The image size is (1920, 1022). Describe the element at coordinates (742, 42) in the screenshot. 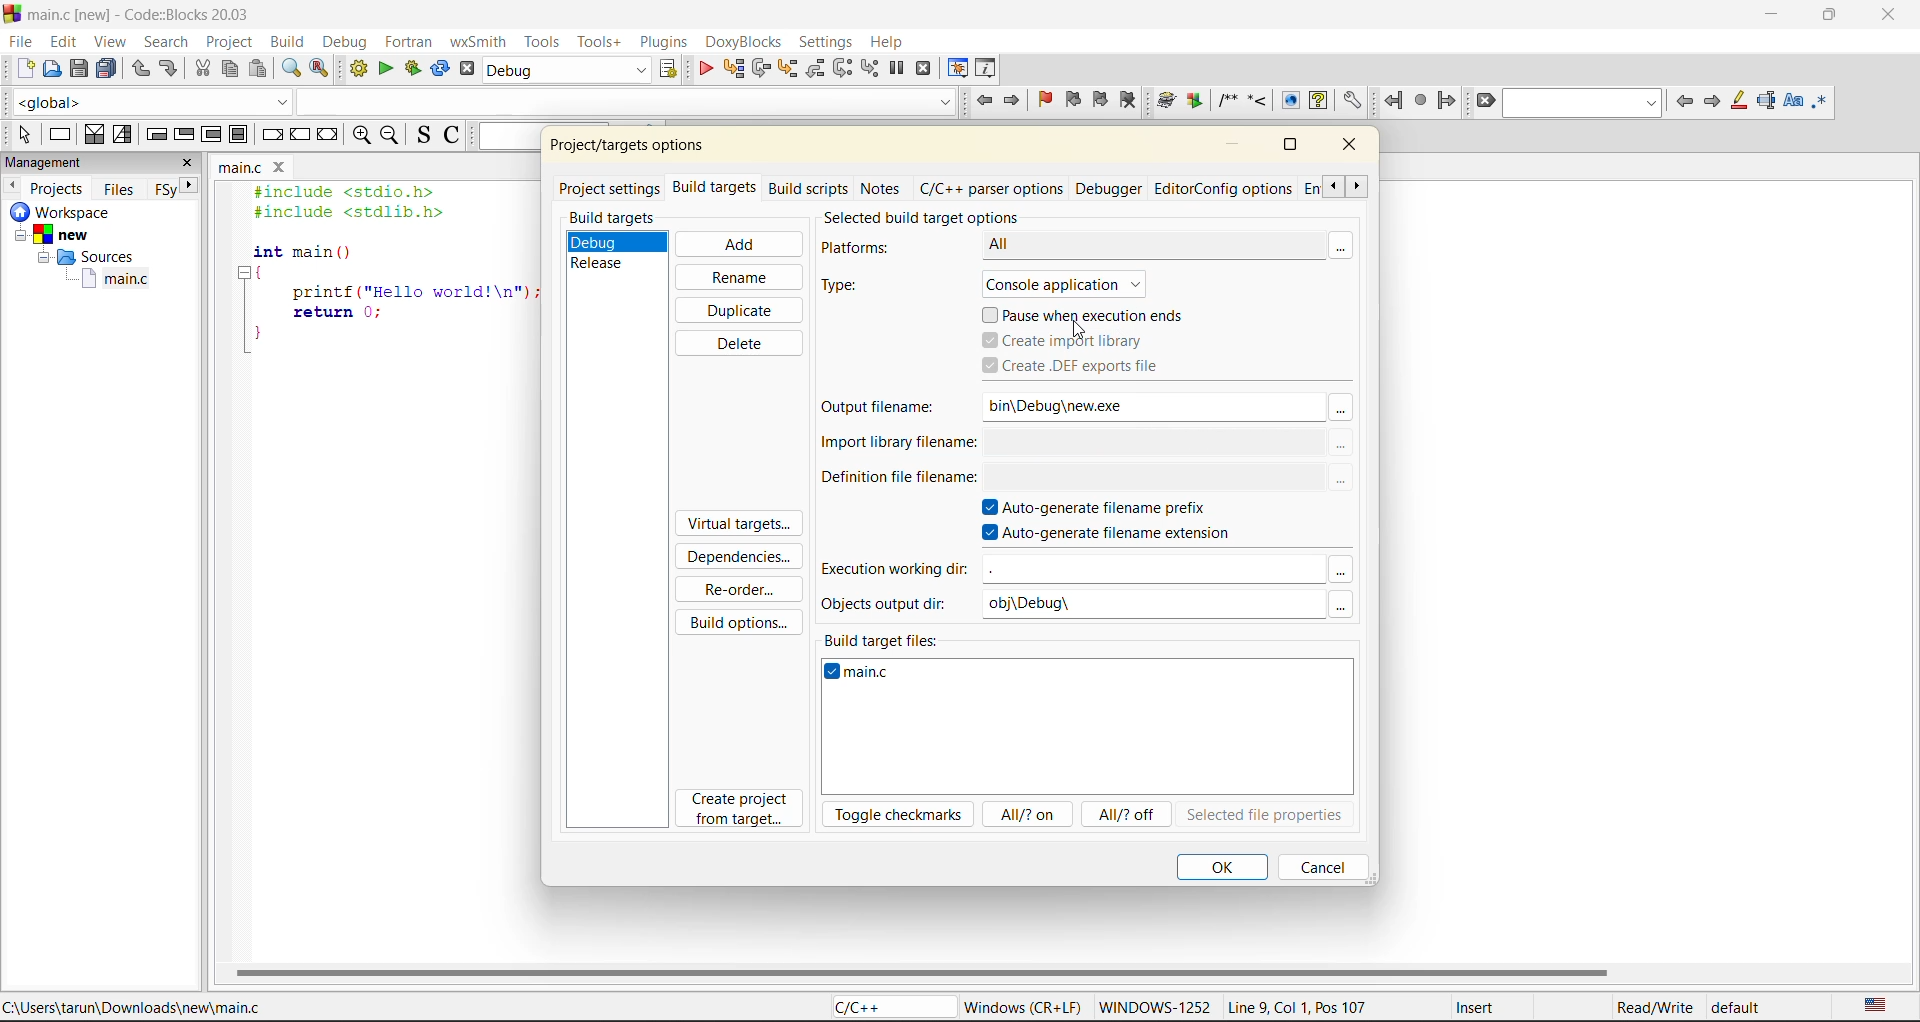

I see `doxyblocks` at that location.